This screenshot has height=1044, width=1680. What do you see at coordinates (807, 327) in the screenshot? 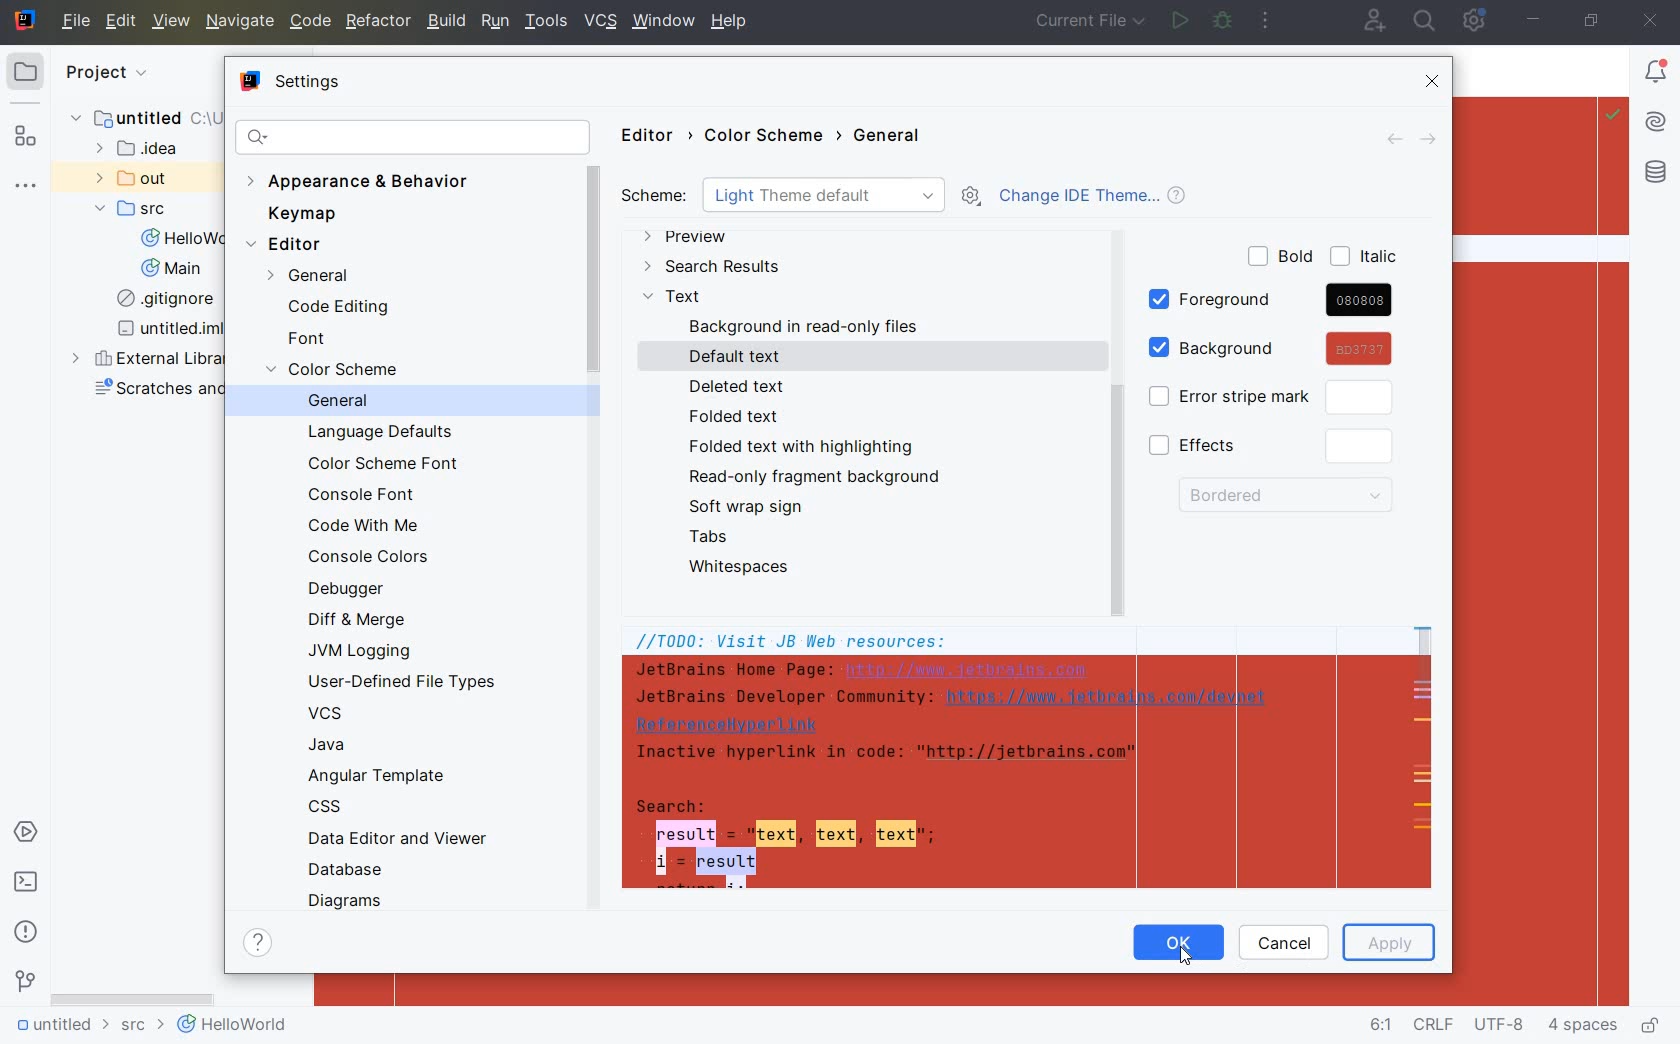
I see `BACKGROUND` at bounding box center [807, 327].